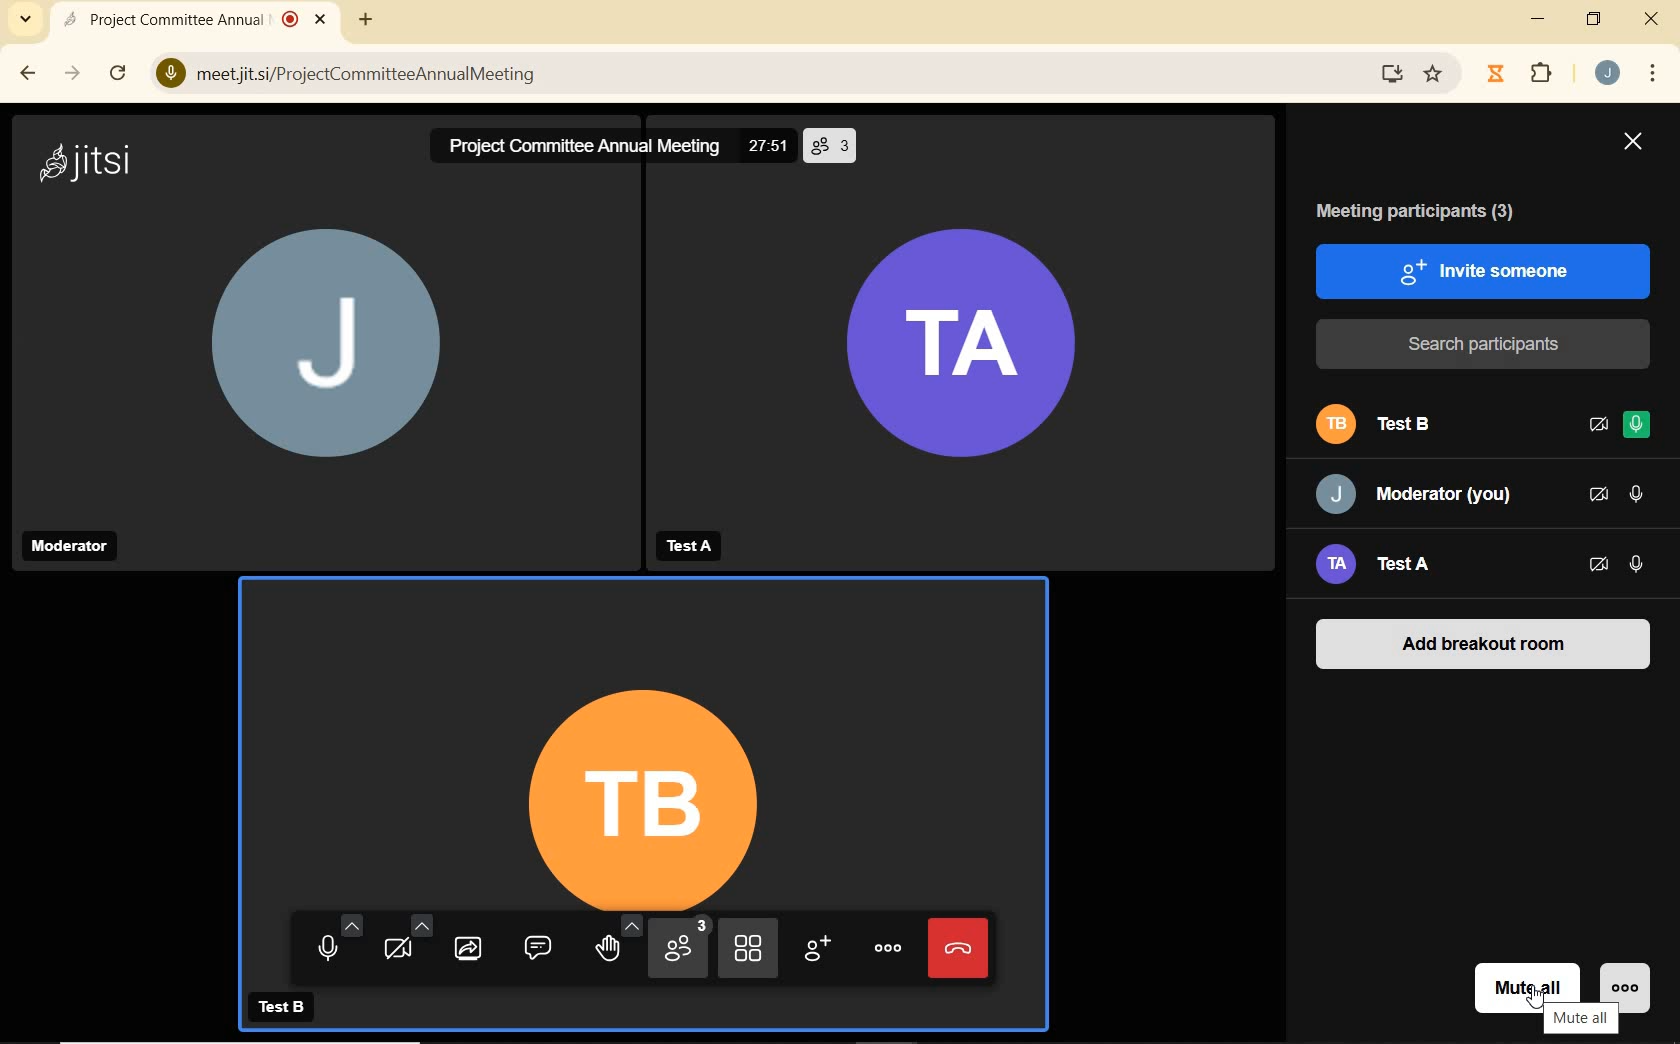 The width and height of the screenshot is (1680, 1044). Describe the element at coordinates (534, 952) in the screenshot. I see `OPEN CHAT` at that location.